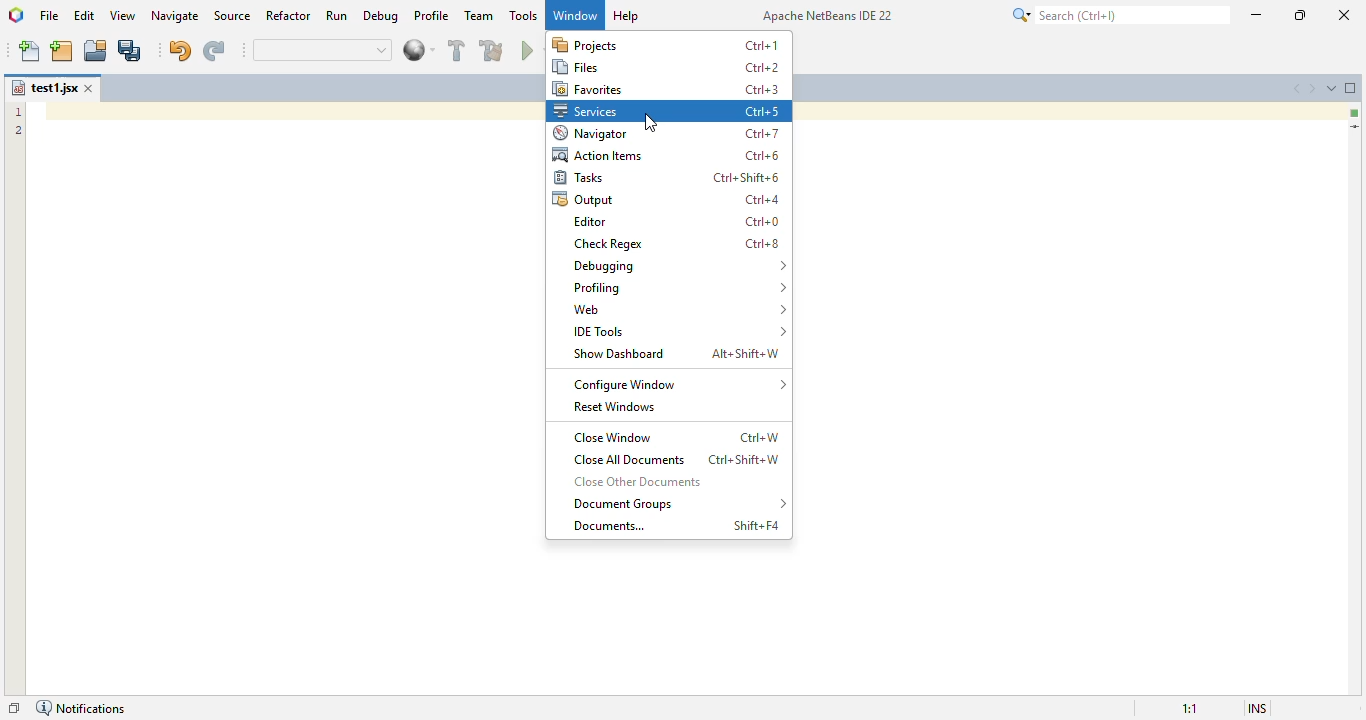  What do you see at coordinates (588, 89) in the screenshot?
I see `favorites` at bounding box center [588, 89].